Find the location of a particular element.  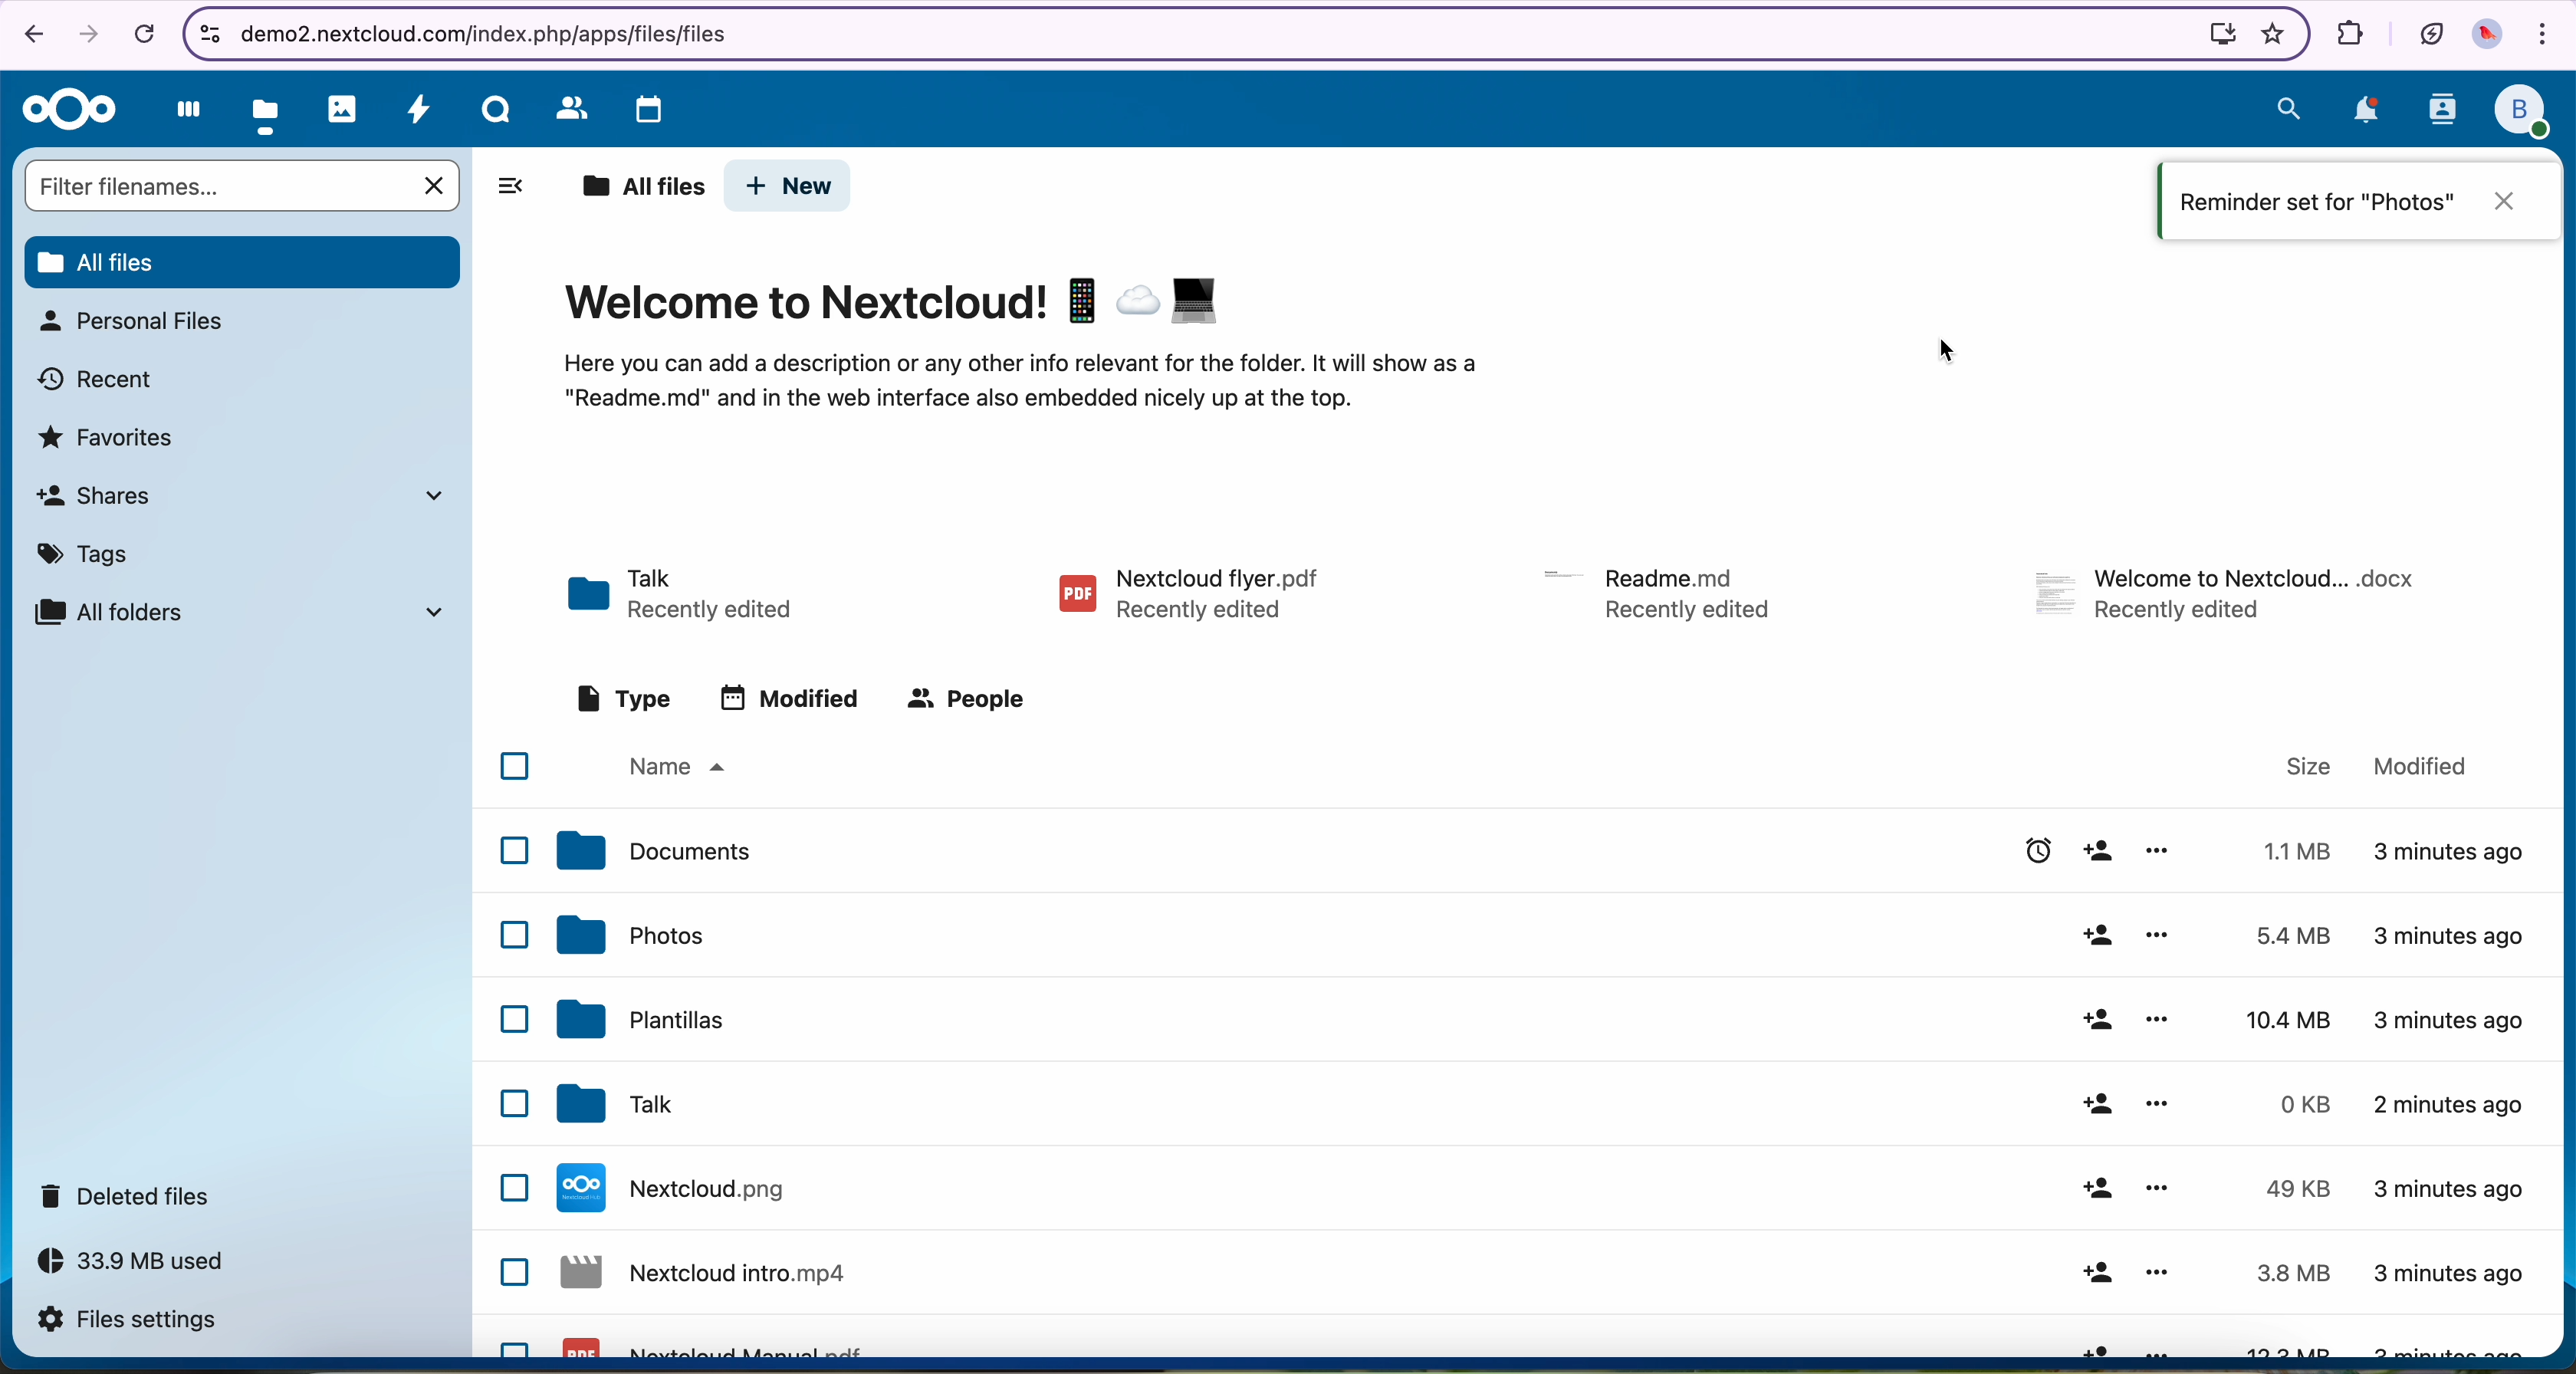

pointer is located at coordinates (1941, 352).